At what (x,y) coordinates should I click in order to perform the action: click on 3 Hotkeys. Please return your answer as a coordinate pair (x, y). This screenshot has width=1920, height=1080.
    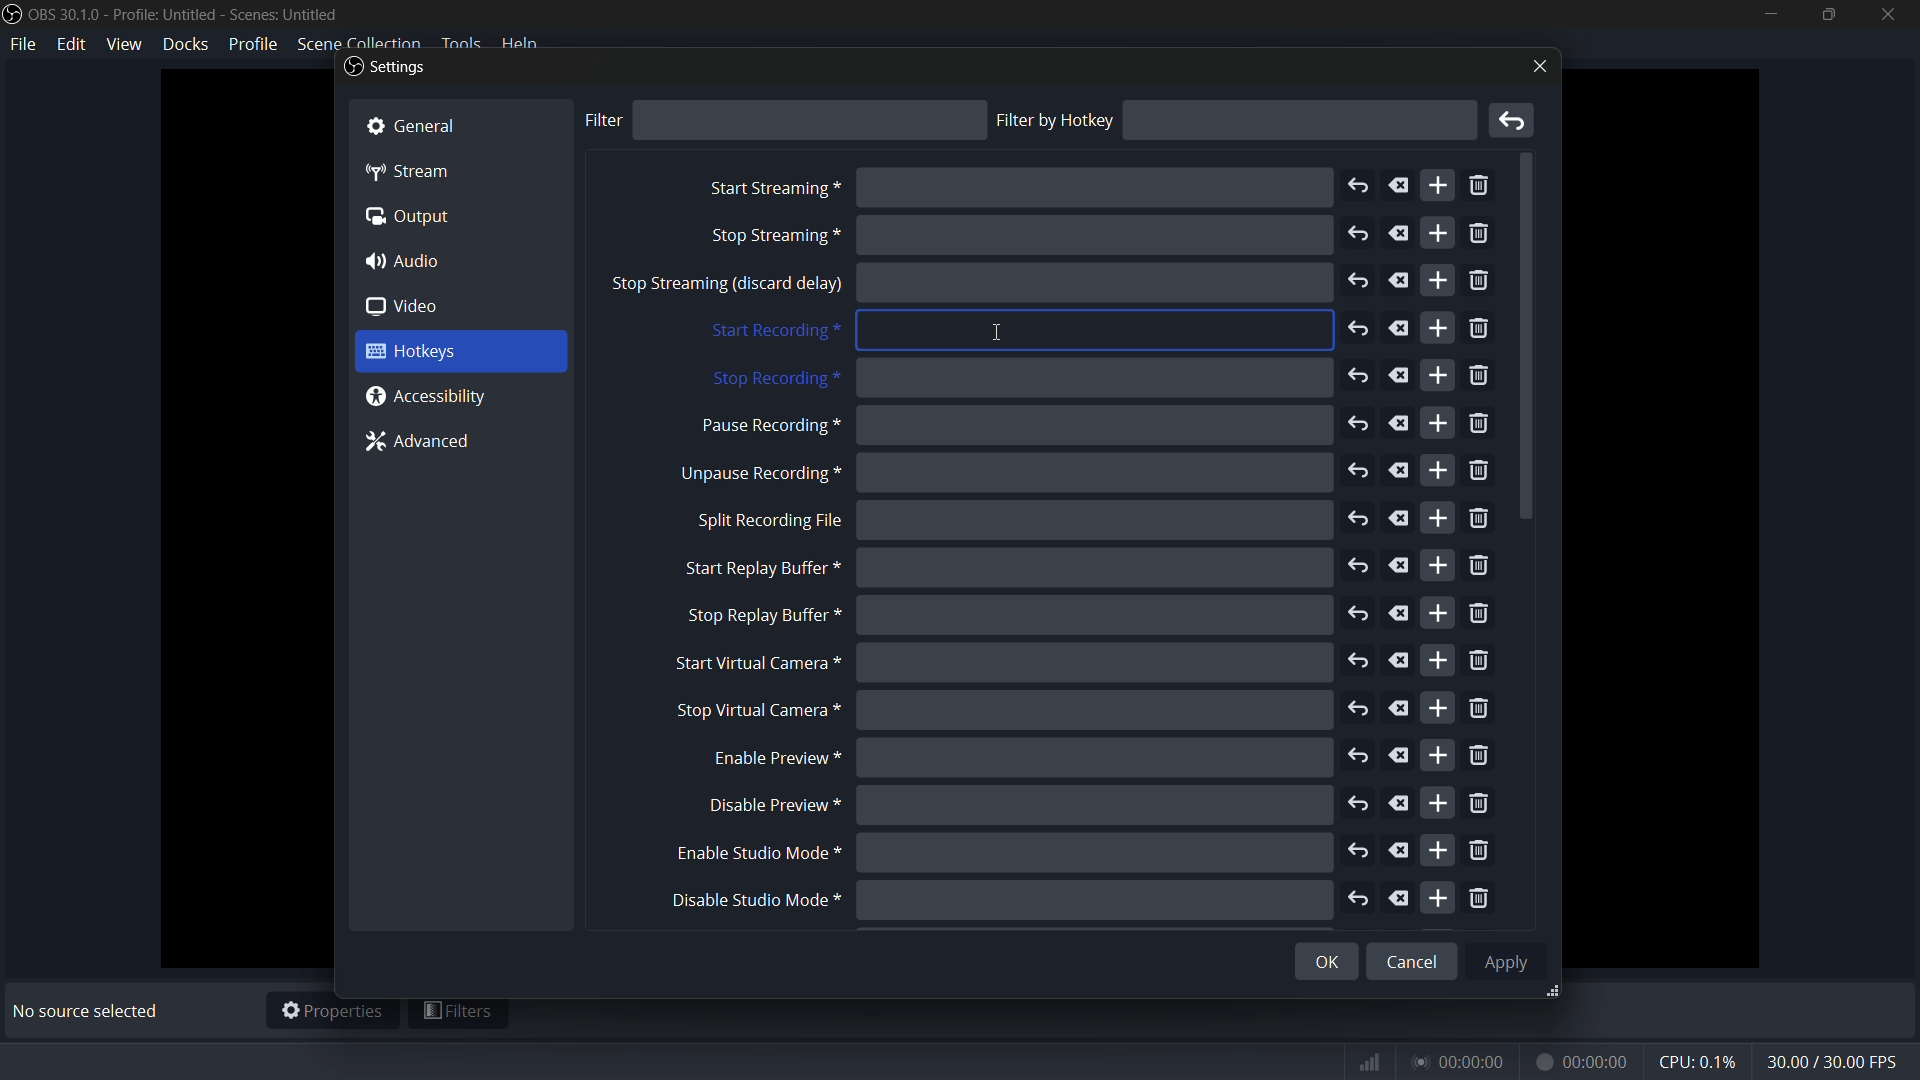
    Looking at the image, I should click on (441, 352).